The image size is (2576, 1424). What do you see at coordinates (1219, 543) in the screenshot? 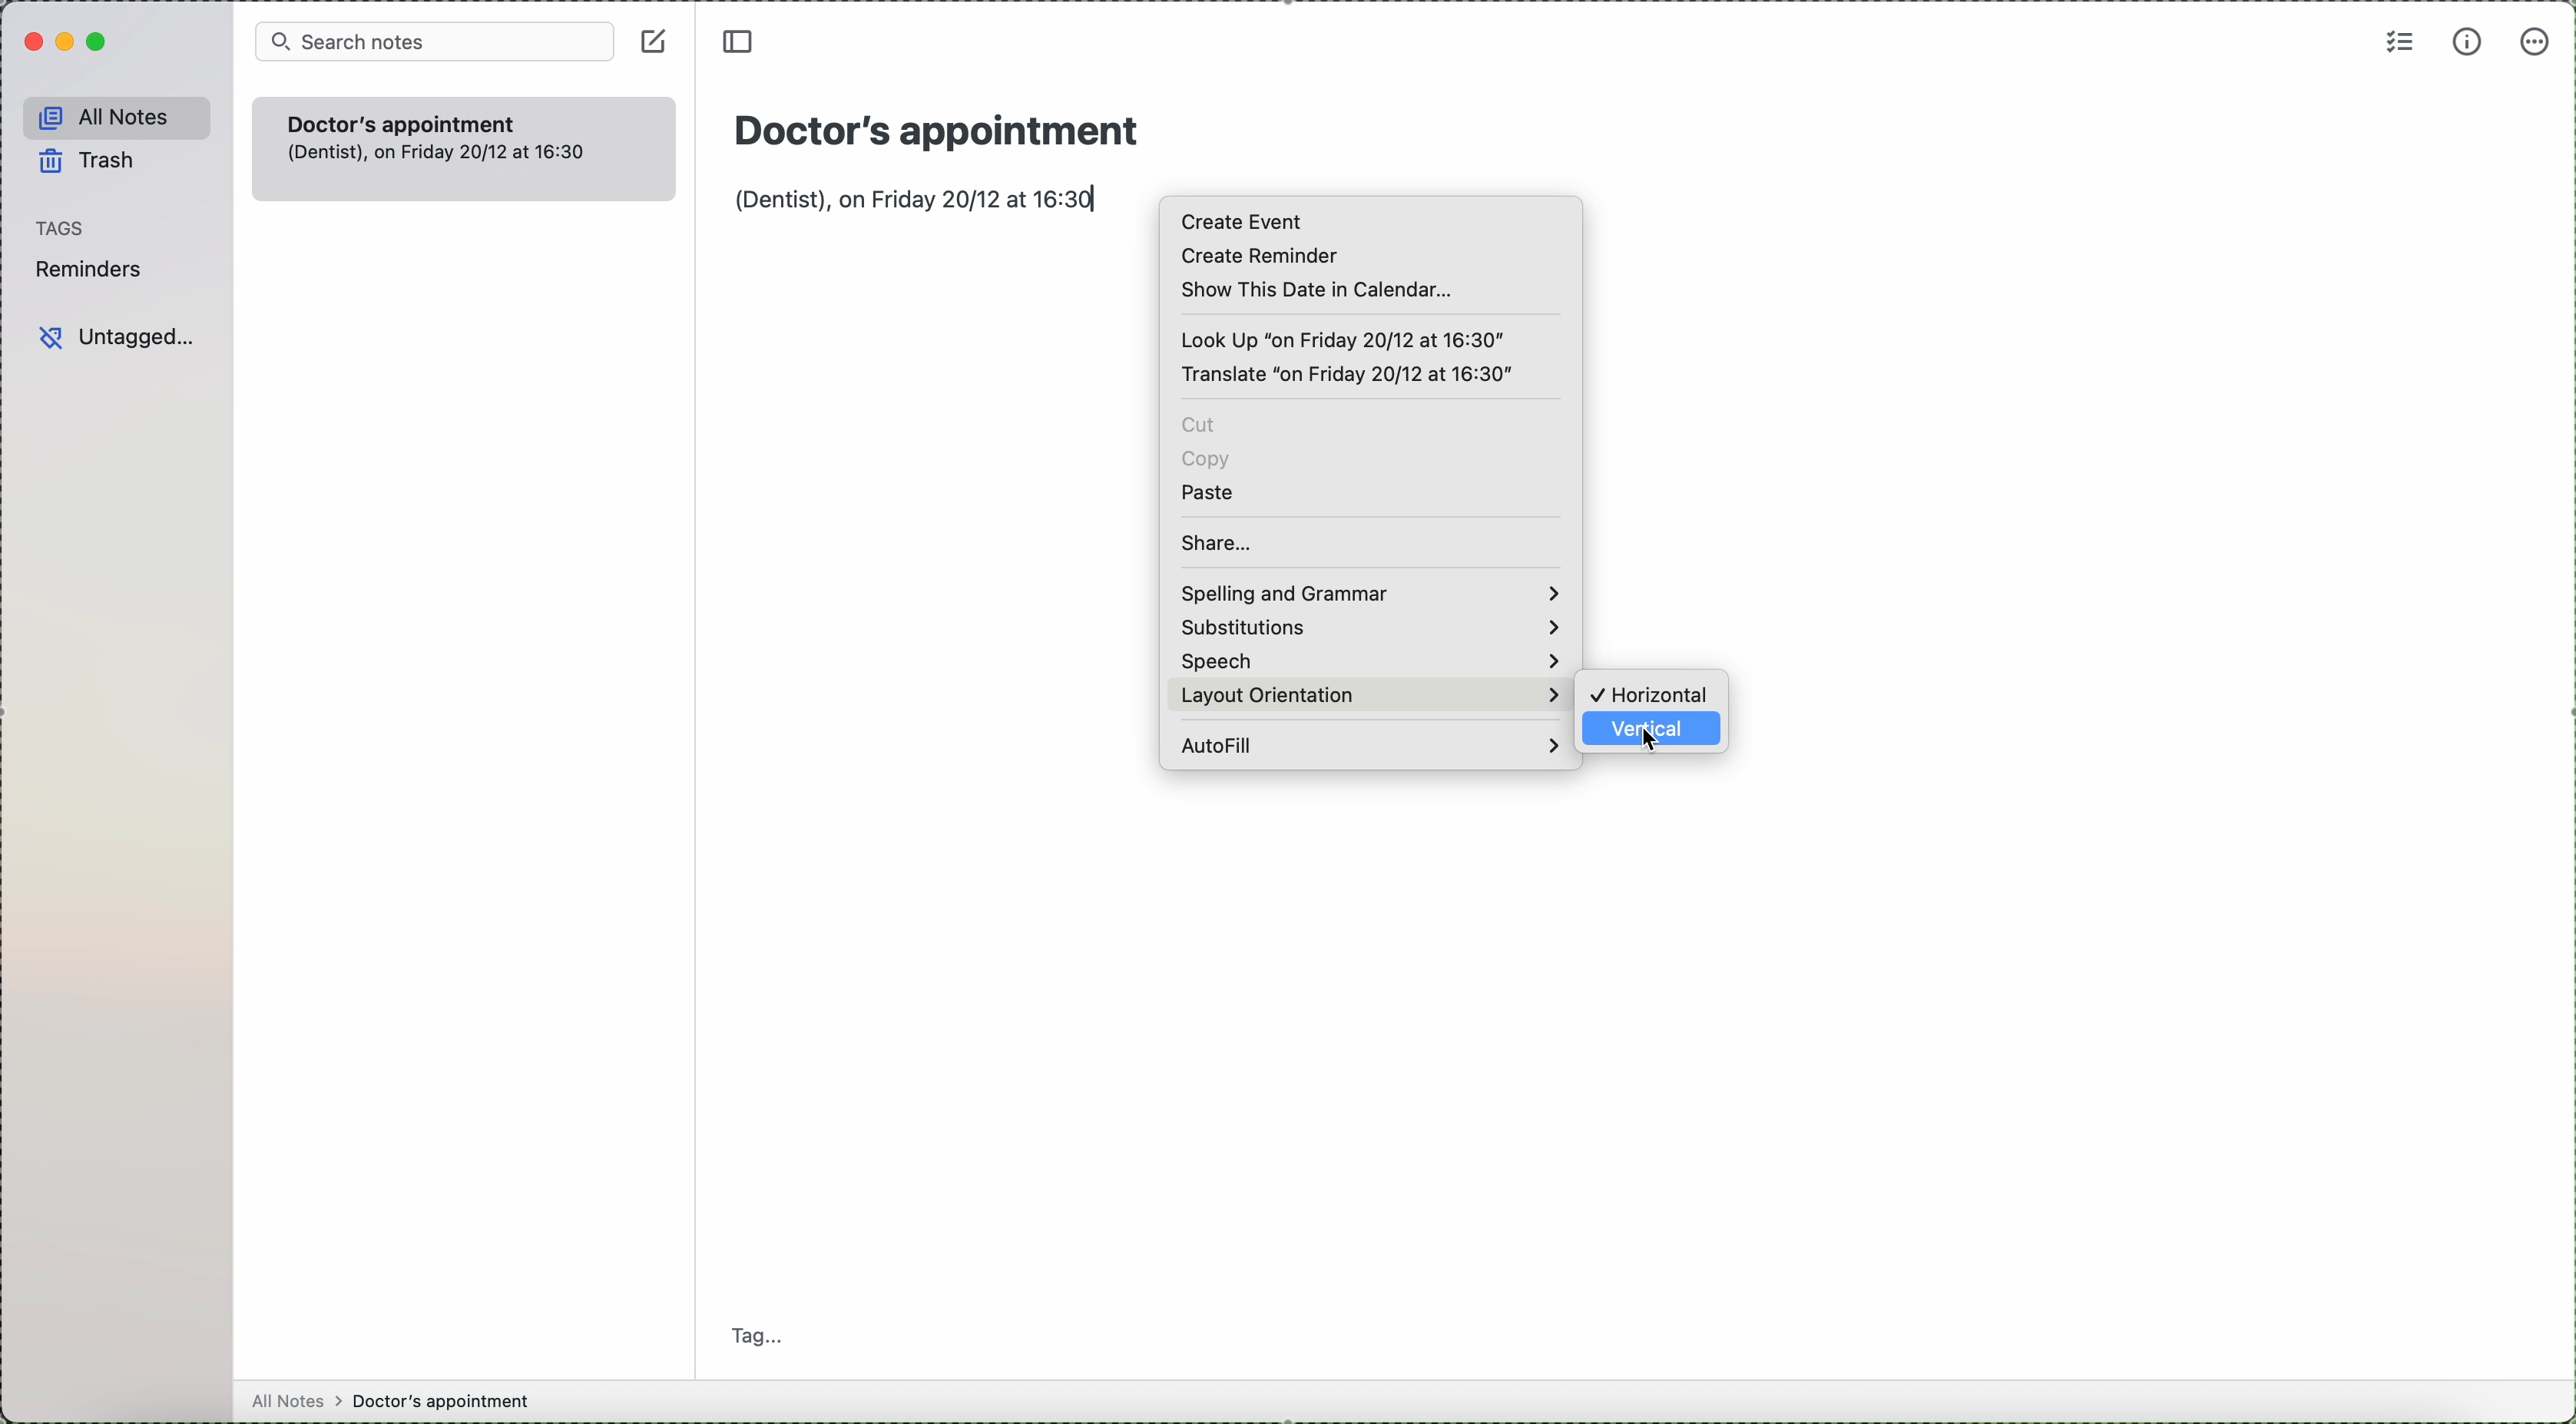
I see `share` at bounding box center [1219, 543].